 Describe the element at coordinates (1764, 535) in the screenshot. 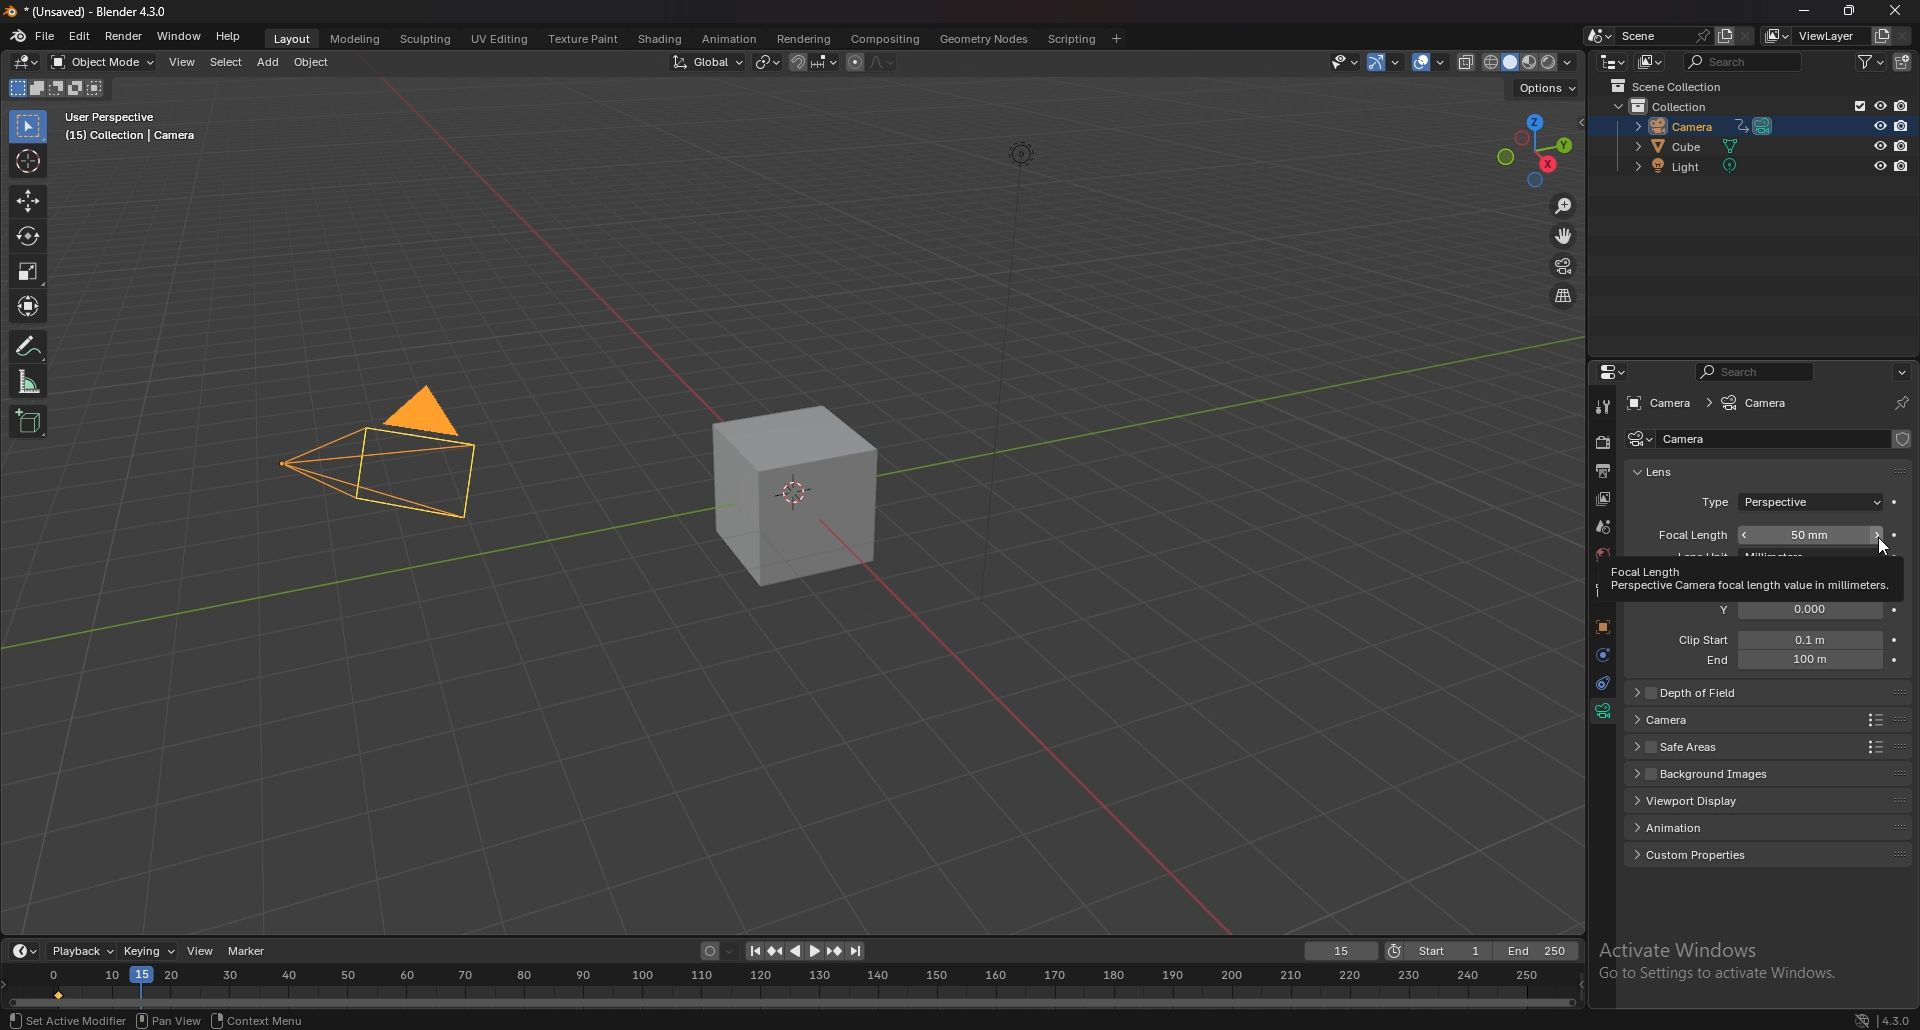

I see `focal length` at that location.